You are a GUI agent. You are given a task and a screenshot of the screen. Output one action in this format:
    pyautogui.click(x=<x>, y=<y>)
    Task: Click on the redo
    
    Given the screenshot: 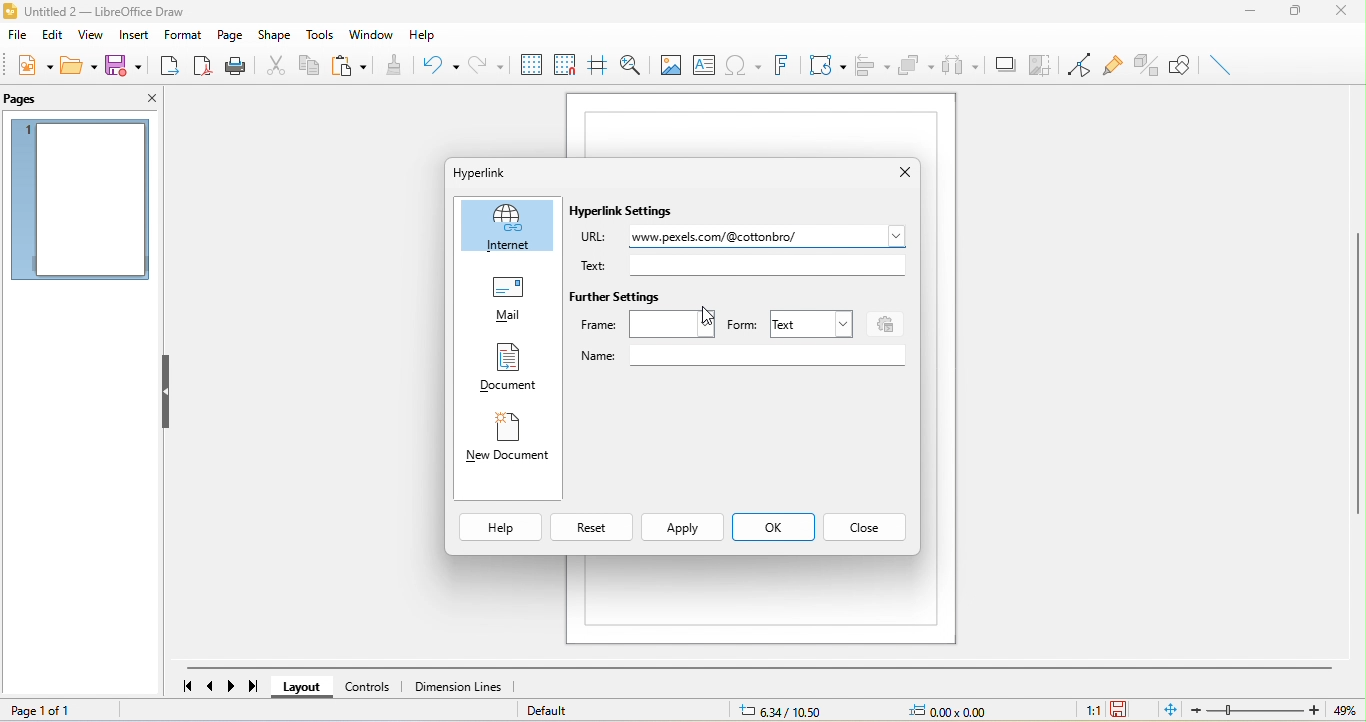 What is the action you would take?
    pyautogui.click(x=485, y=64)
    